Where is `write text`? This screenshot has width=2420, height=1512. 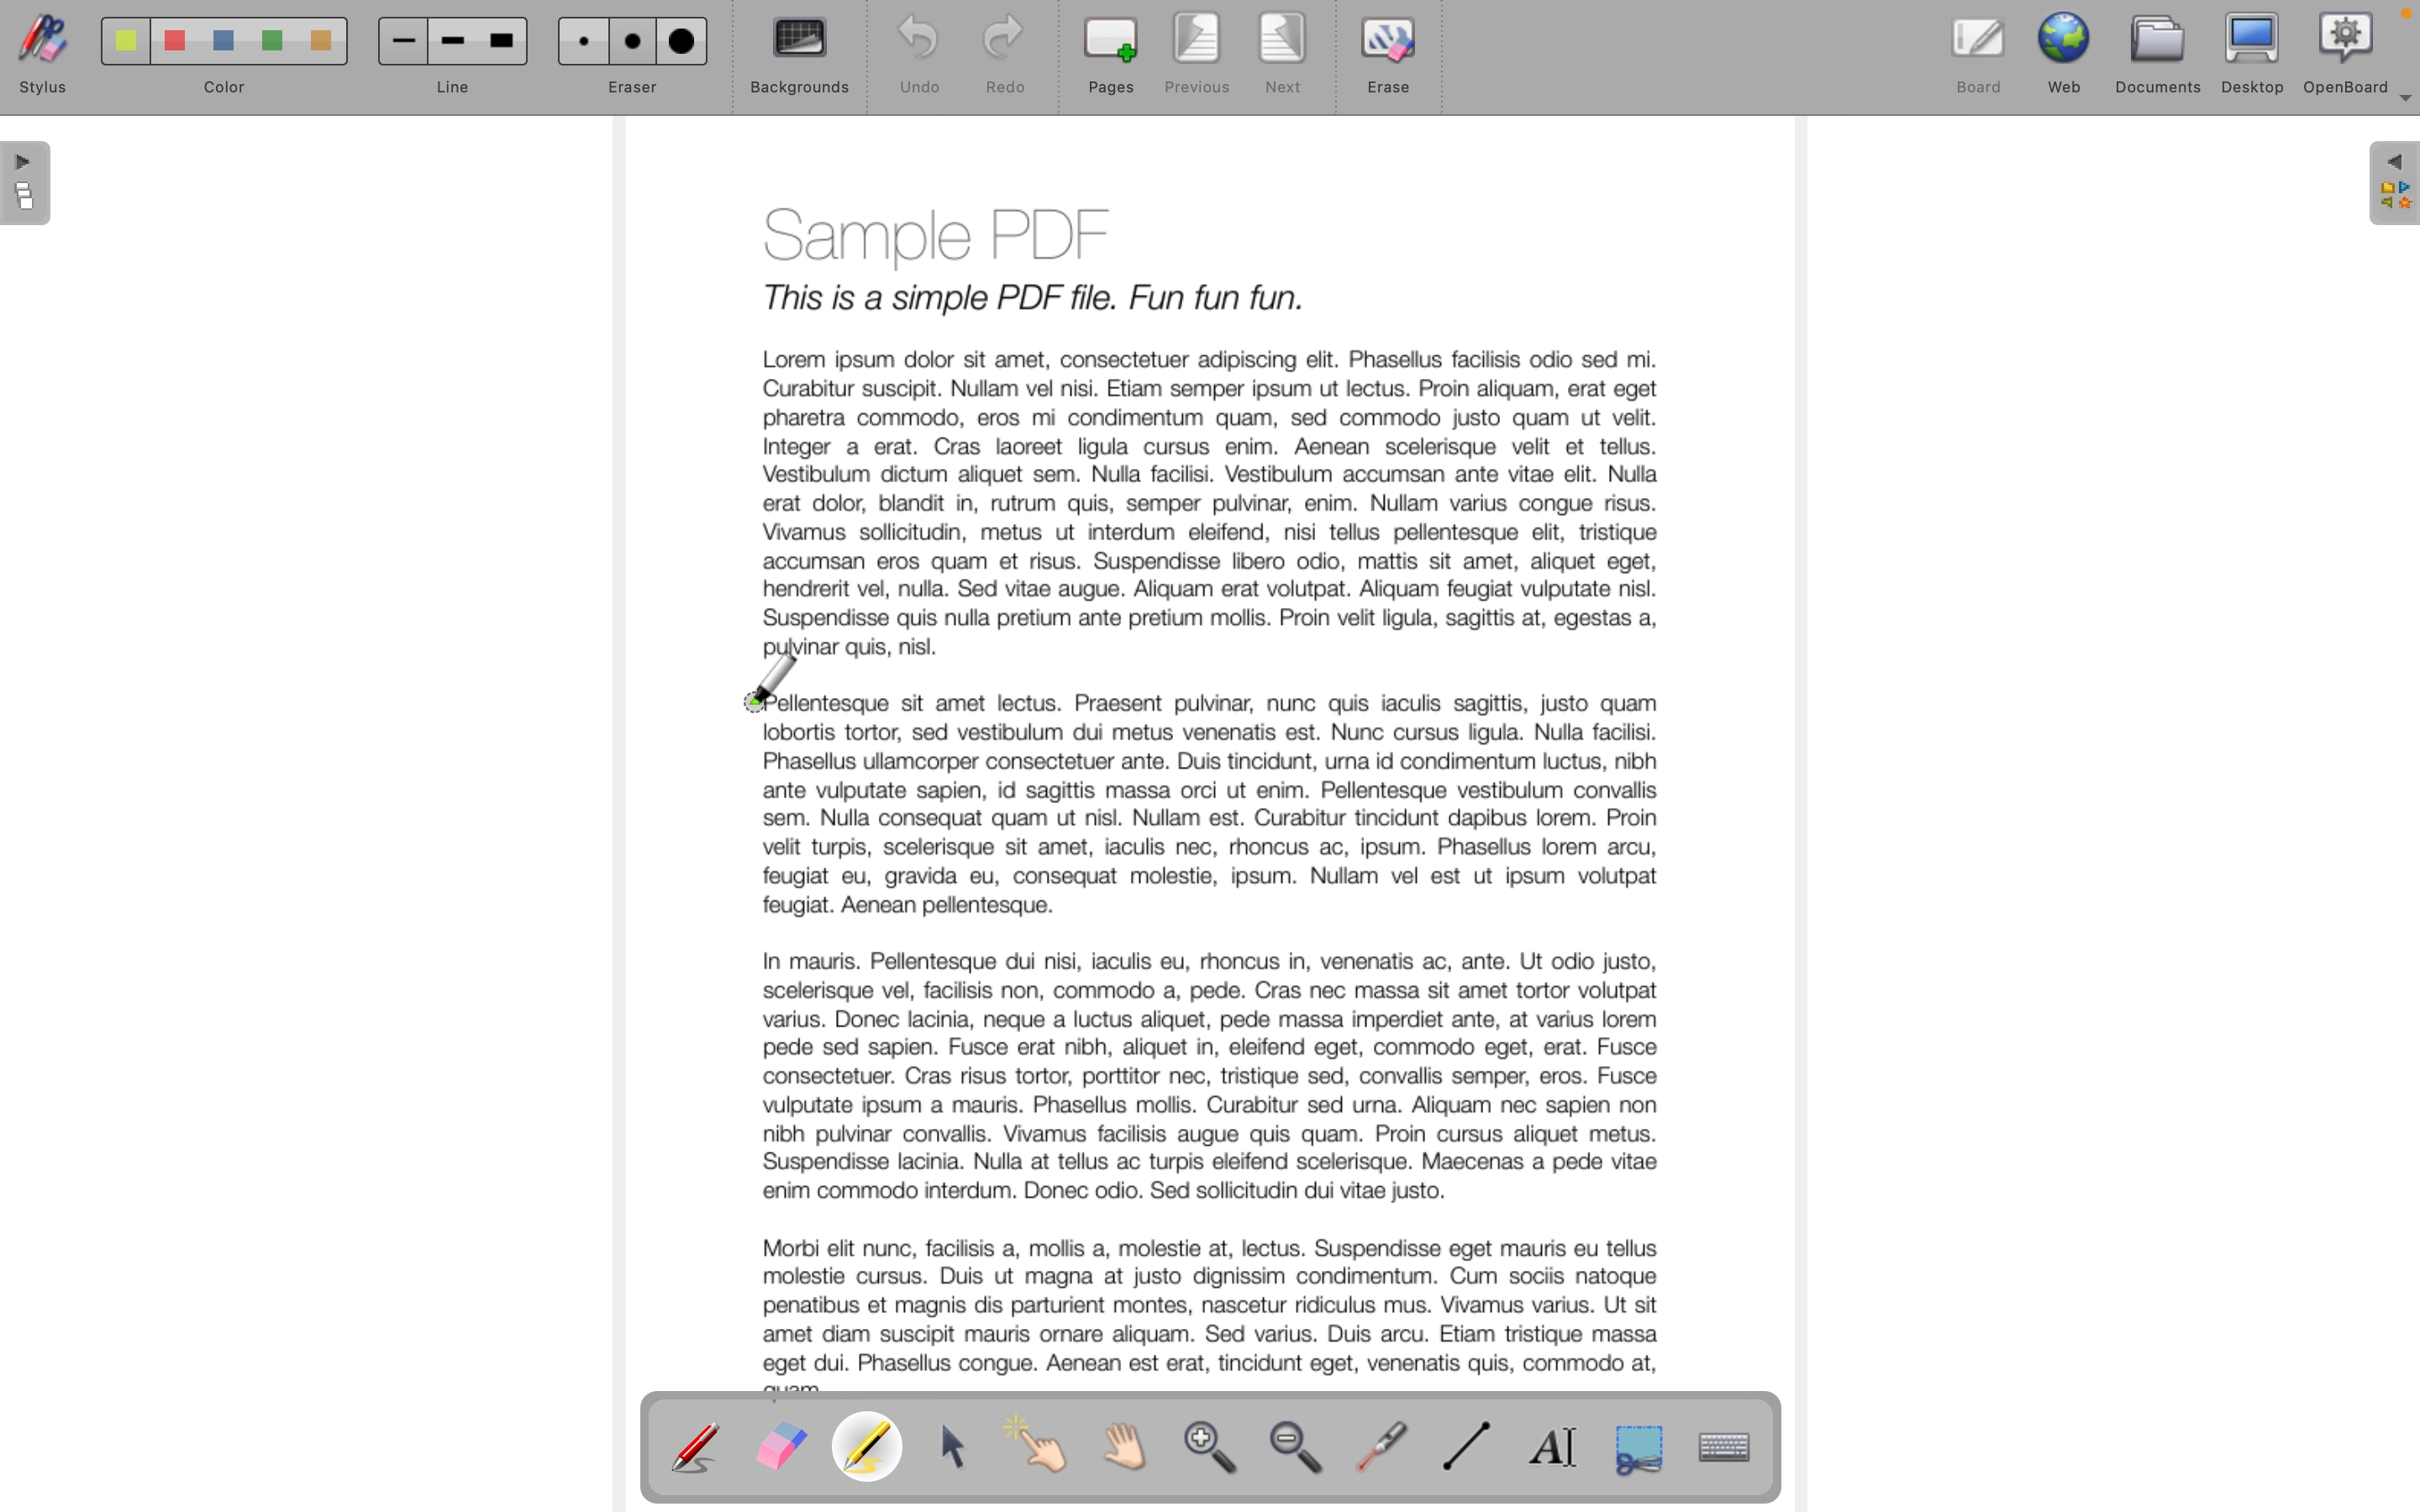
write text is located at coordinates (1562, 1447).